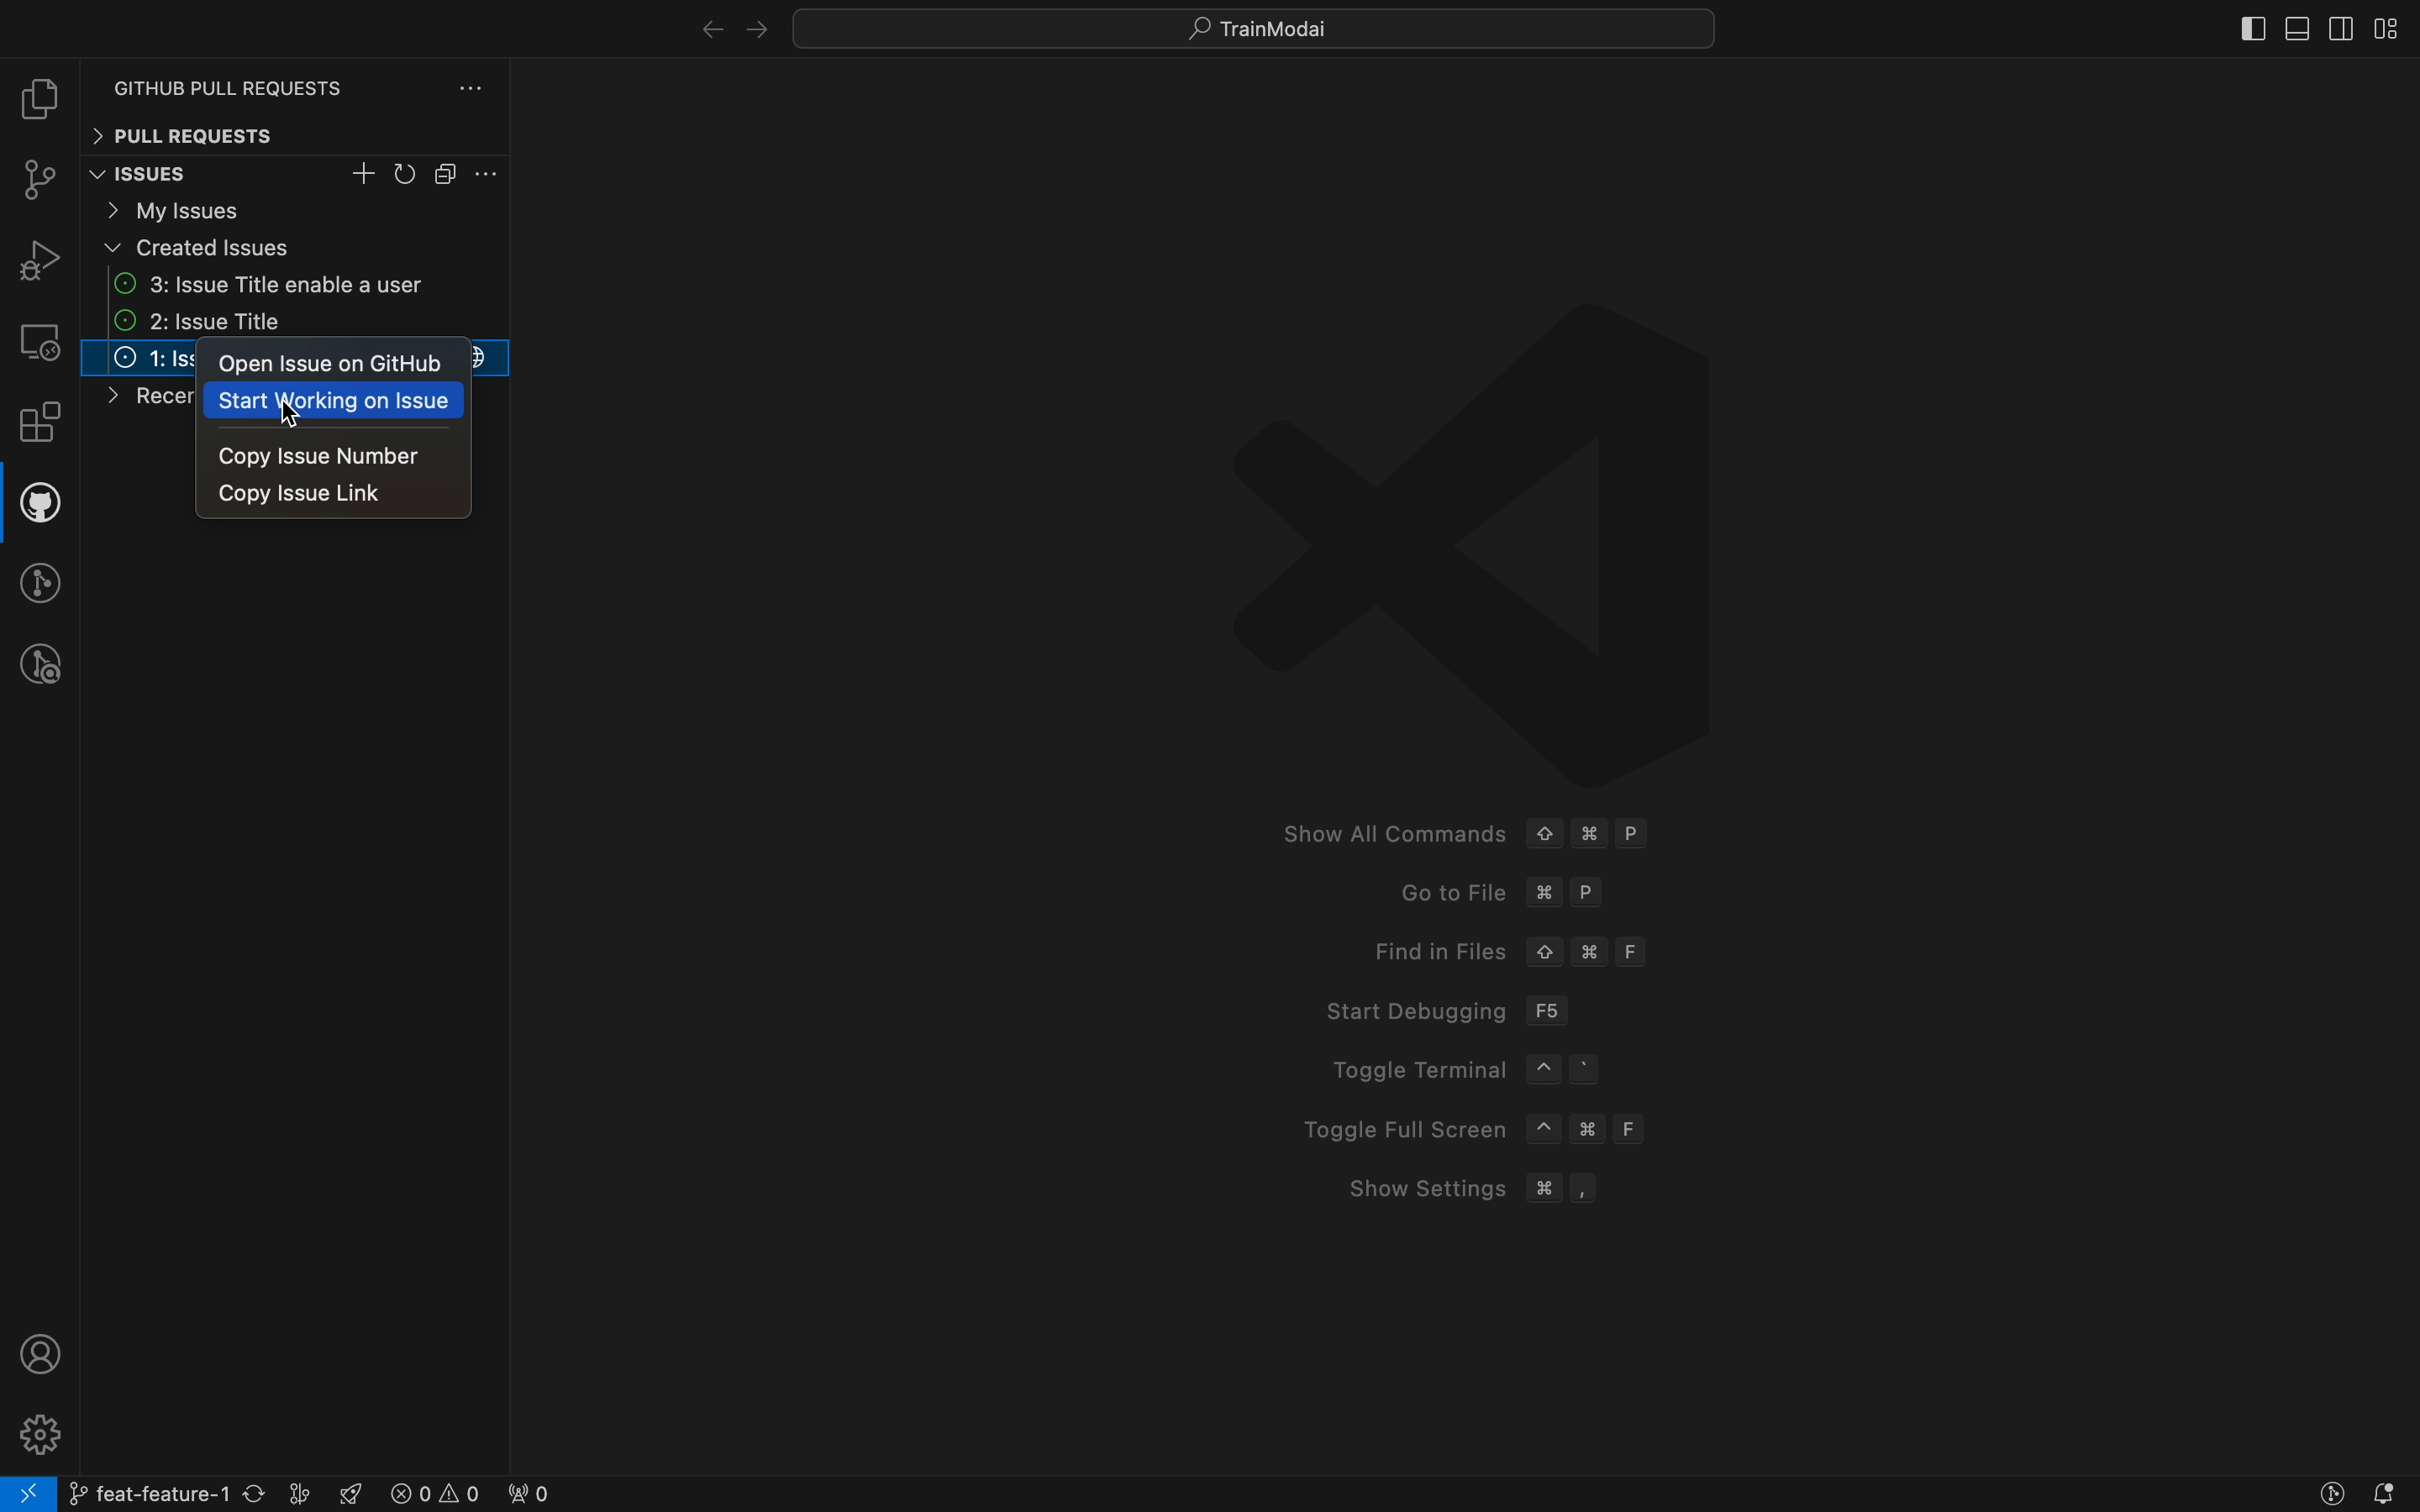 The image size is (2420, 1512). Describe the element at coordinates (294, 135) in the screenshot. I see `pull requests` at that location.